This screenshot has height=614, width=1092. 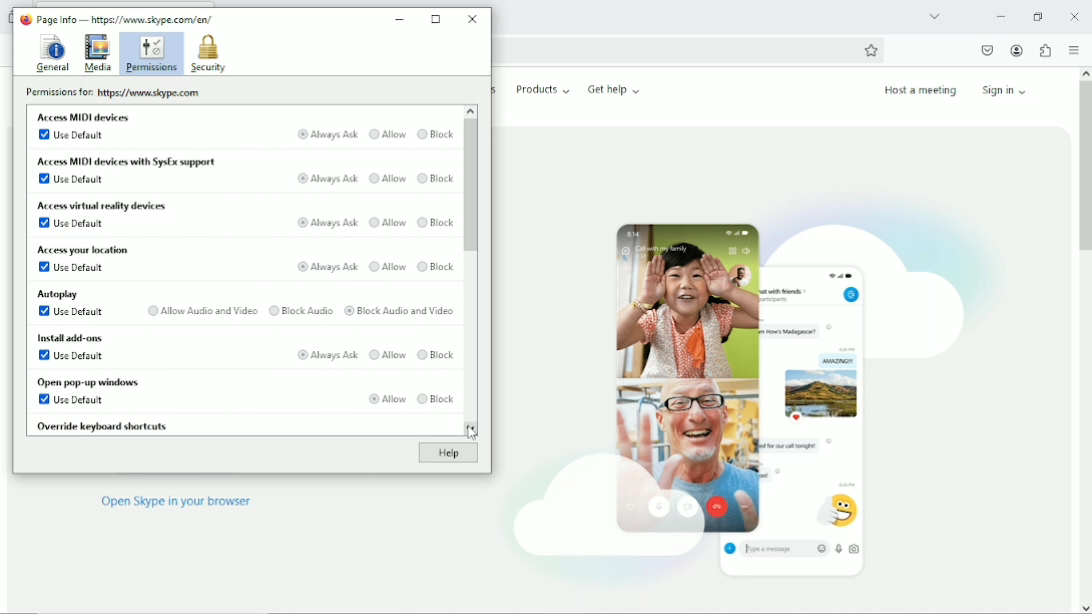 What do you see at coordinates (88, 249) in the screenshot?
I see `Access your location` at bounding box center [88, 249].